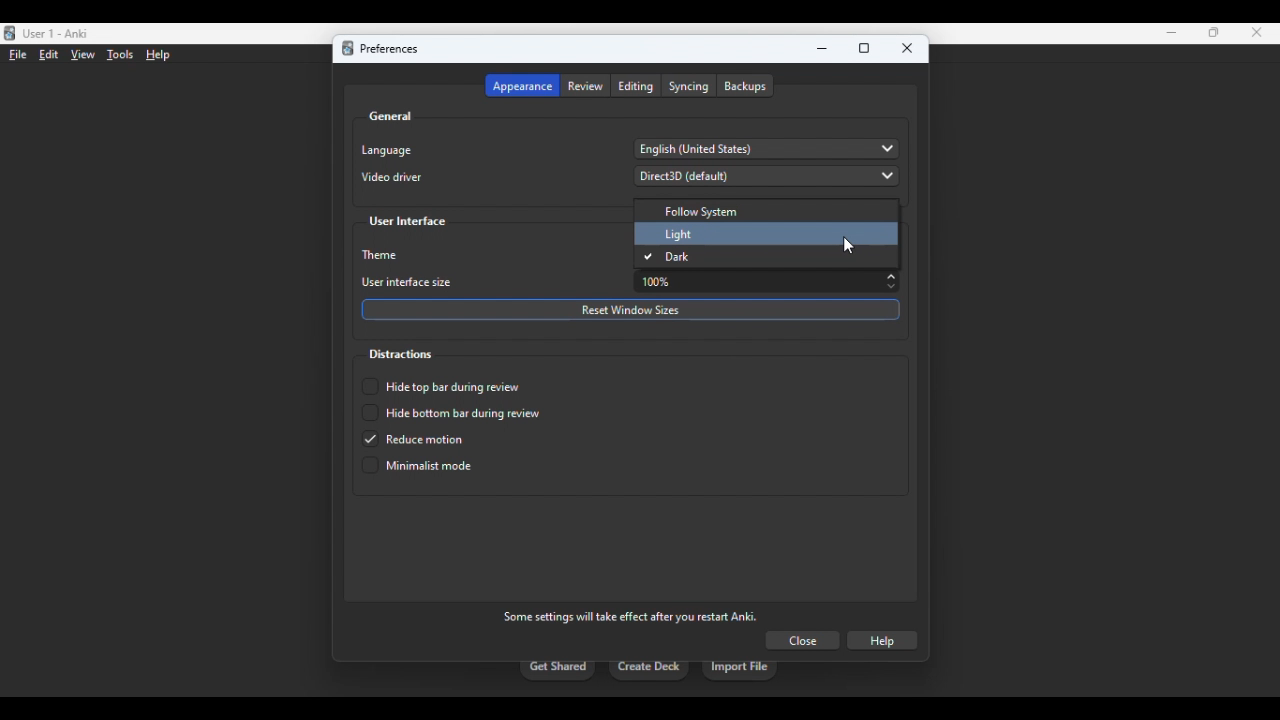 This screenshot has height=720, width=1280. What do you see at coordinates (82, 56) in the screenshot?
I see `view` at bounding box center [82, 56].